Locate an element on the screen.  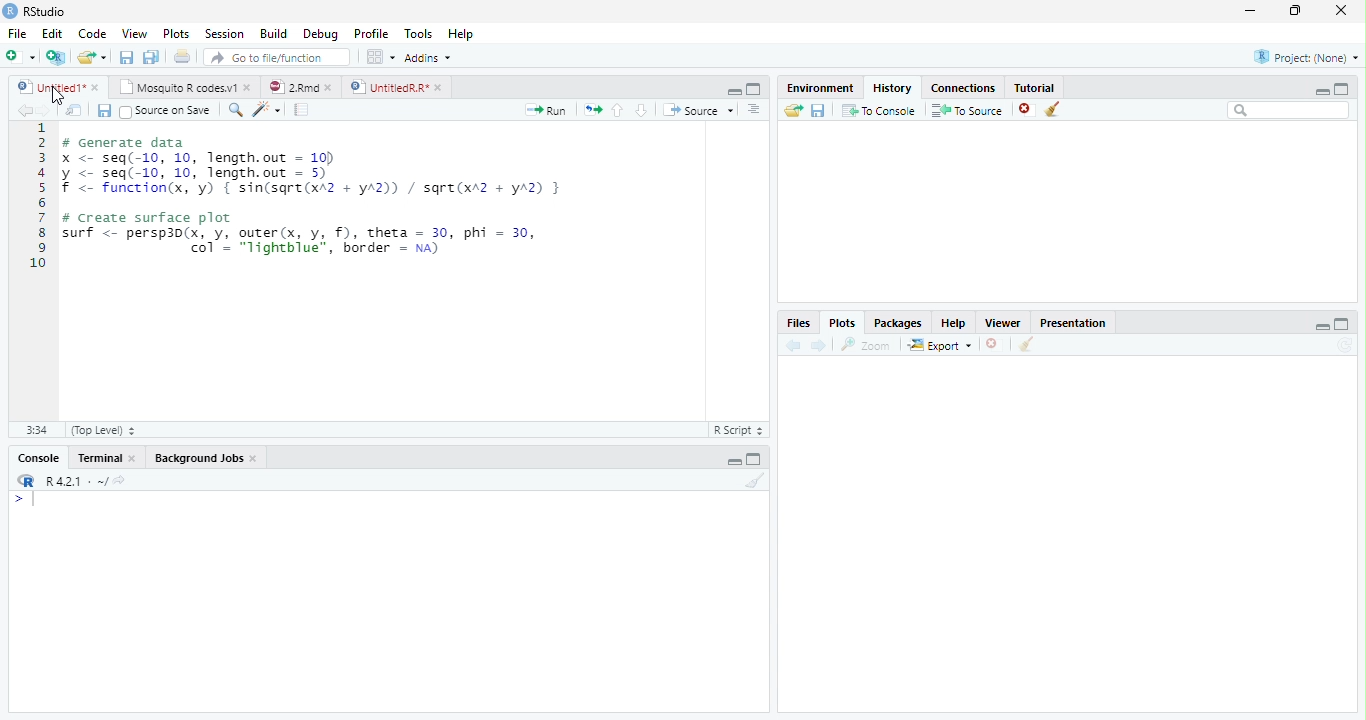
Load history from an existing file is located at coordinates (792, 111).